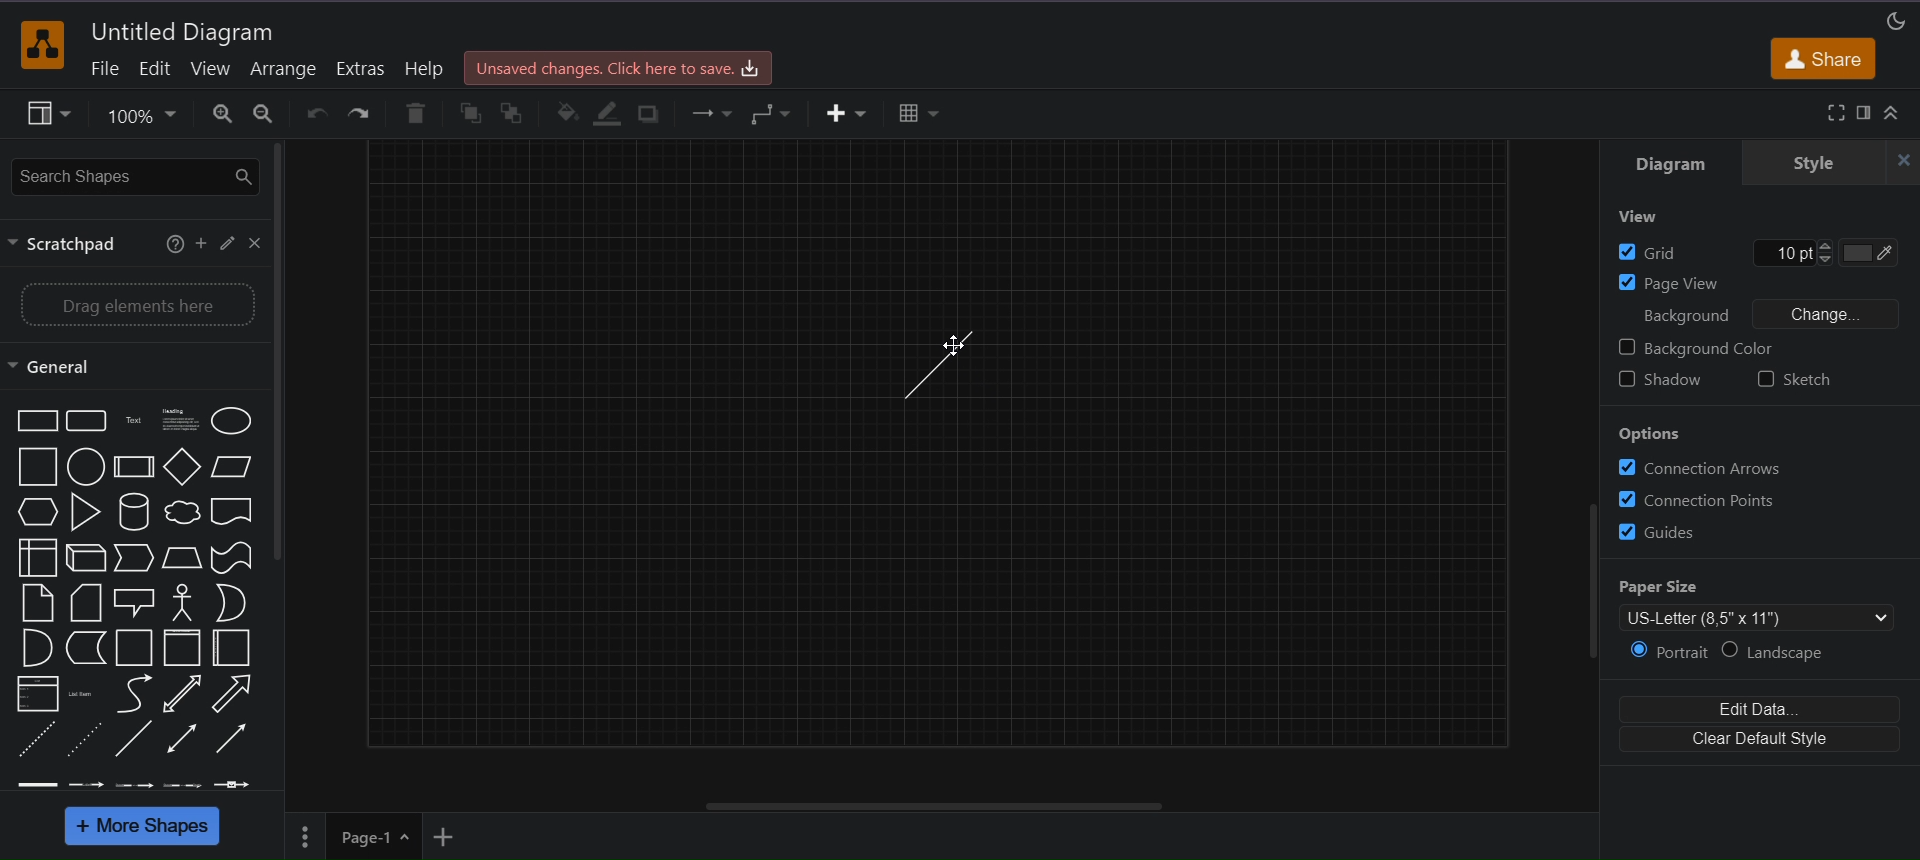 The width and height of the screenshot is (1920, 860). What do you see at coordinates (1653, 434) in the screenshot?
I see `options` at bounding box center [1653, 434].